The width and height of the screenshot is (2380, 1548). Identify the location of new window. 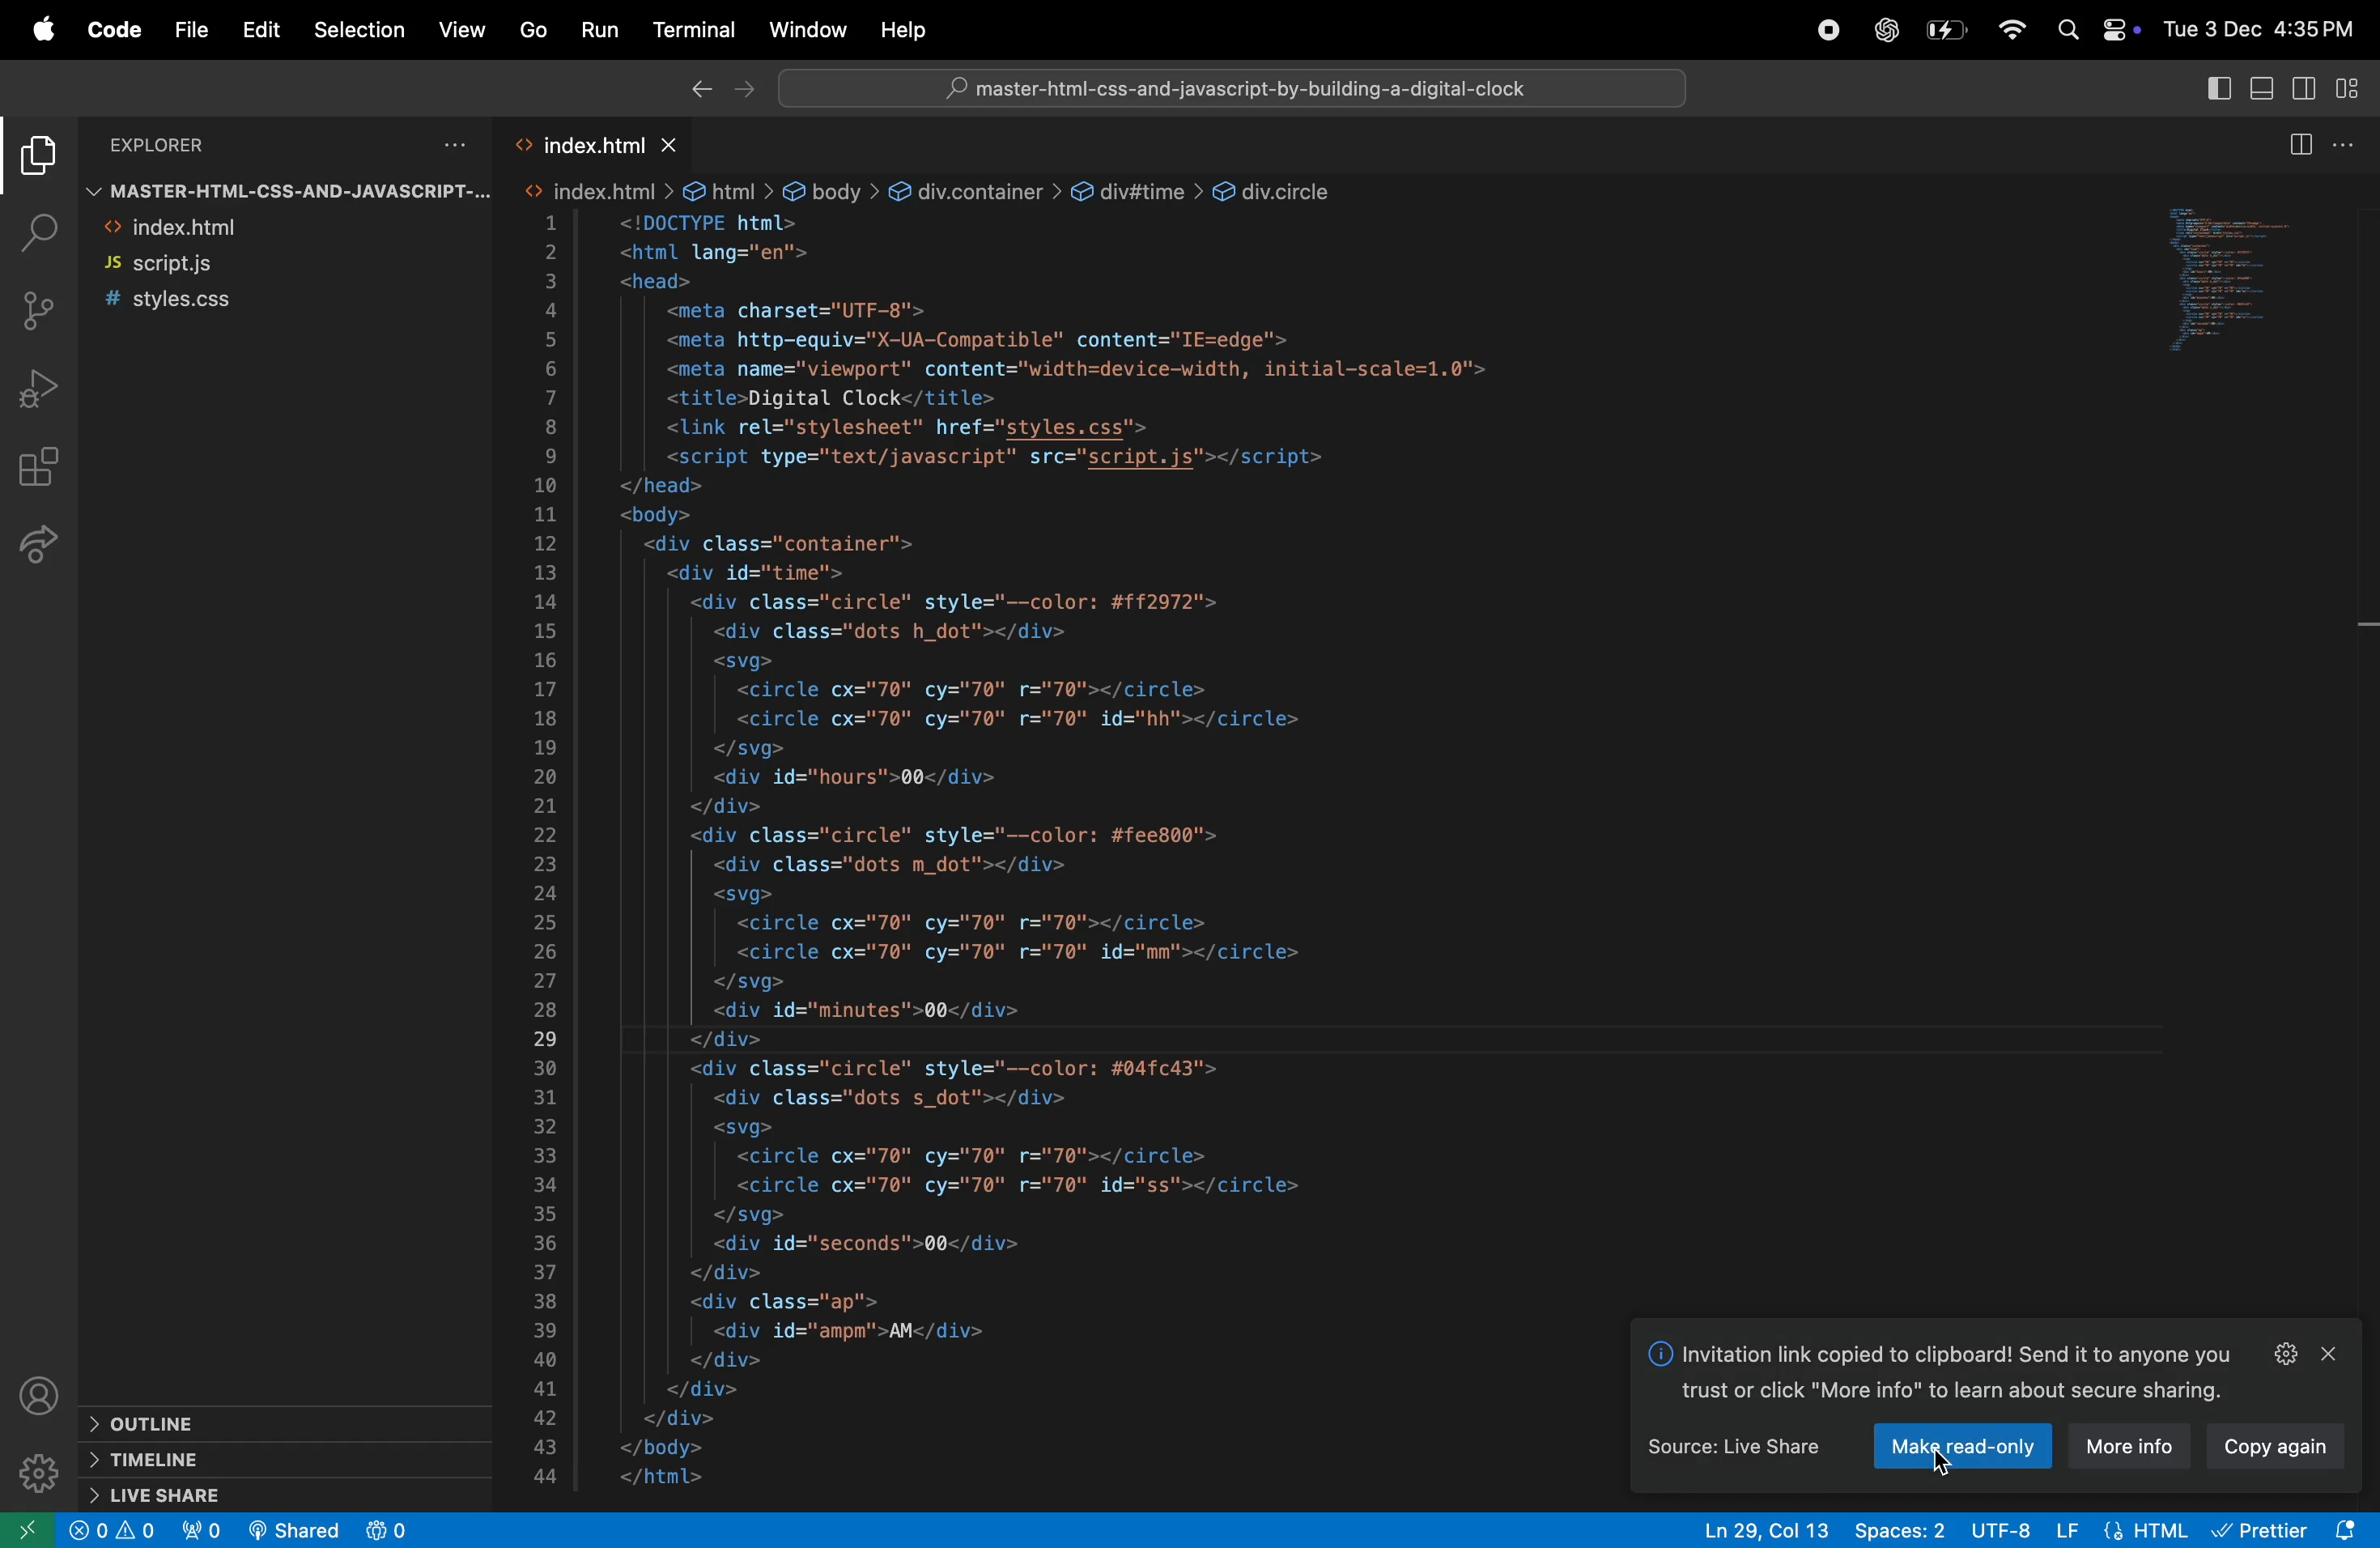
(22, 1533).